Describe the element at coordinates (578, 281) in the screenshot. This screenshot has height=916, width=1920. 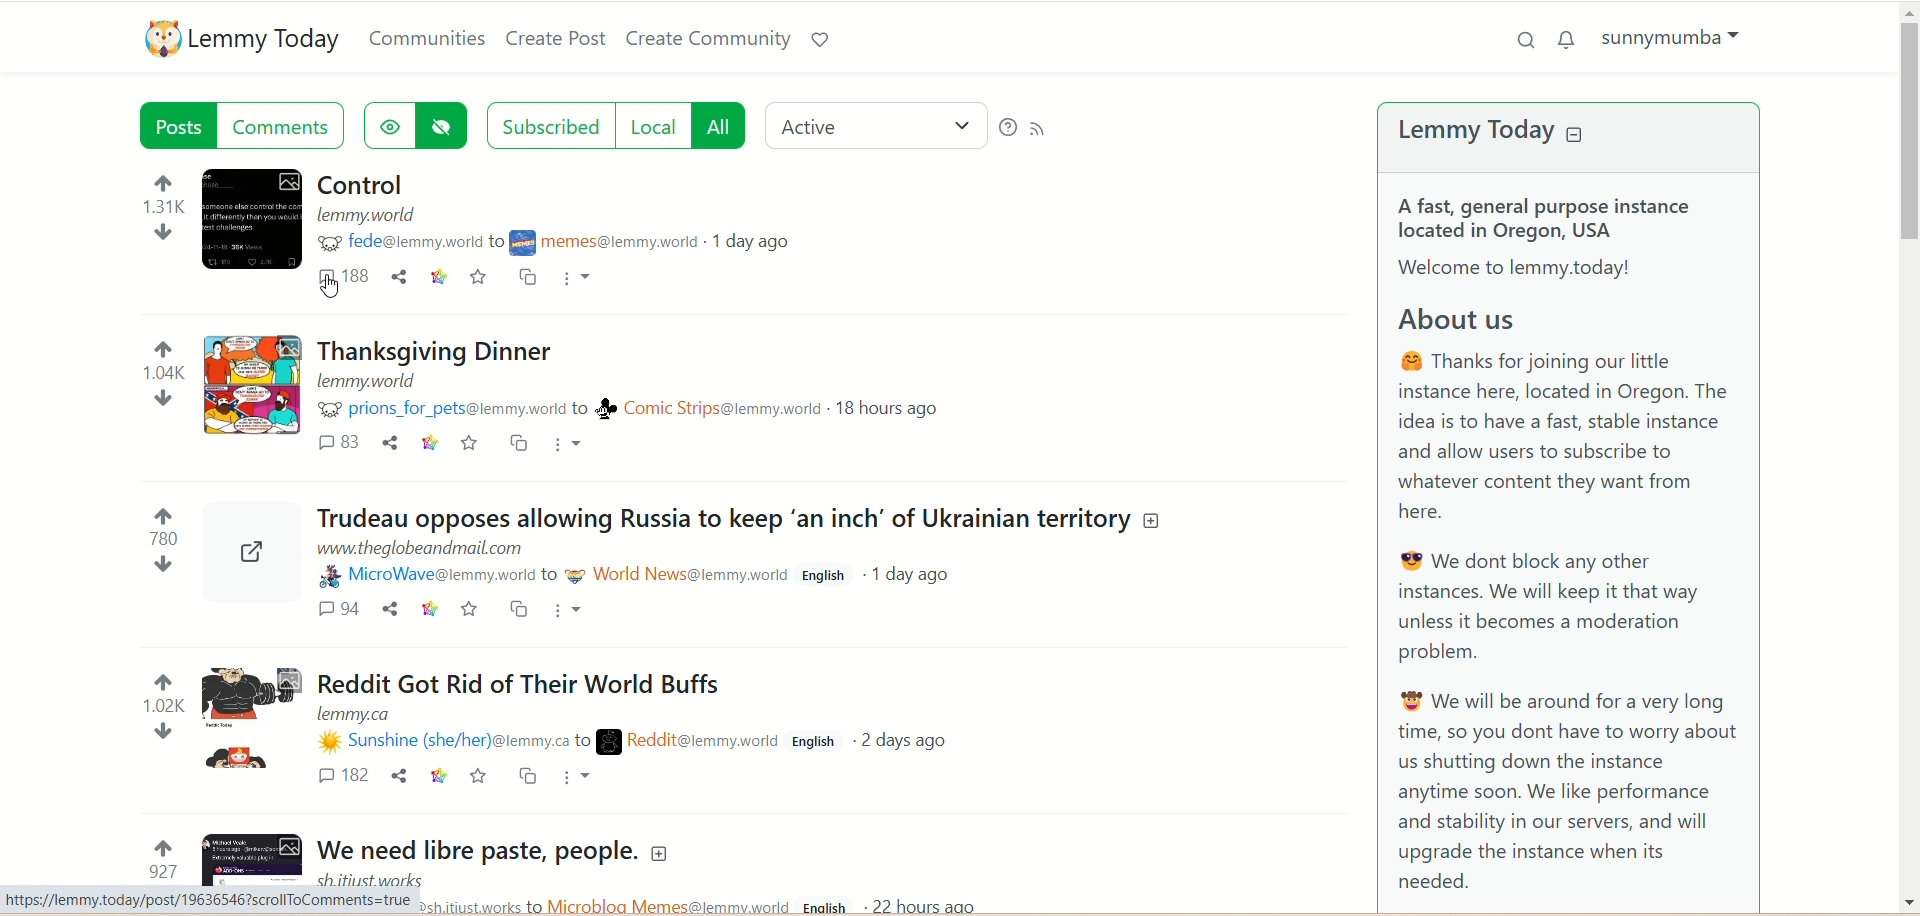
I see `more` at that location.